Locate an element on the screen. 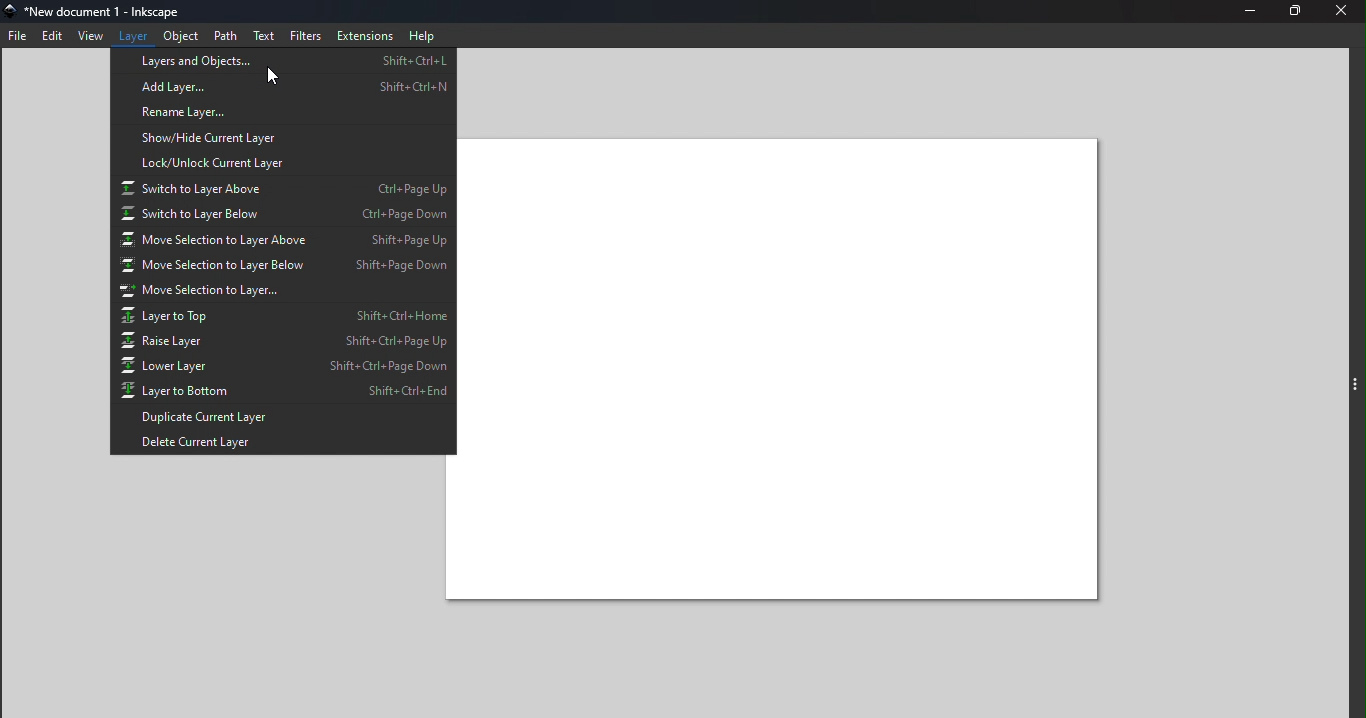 This screenshot has height=718, width=1366. Lock/unlock current layer is located at coordinates (281, 163).